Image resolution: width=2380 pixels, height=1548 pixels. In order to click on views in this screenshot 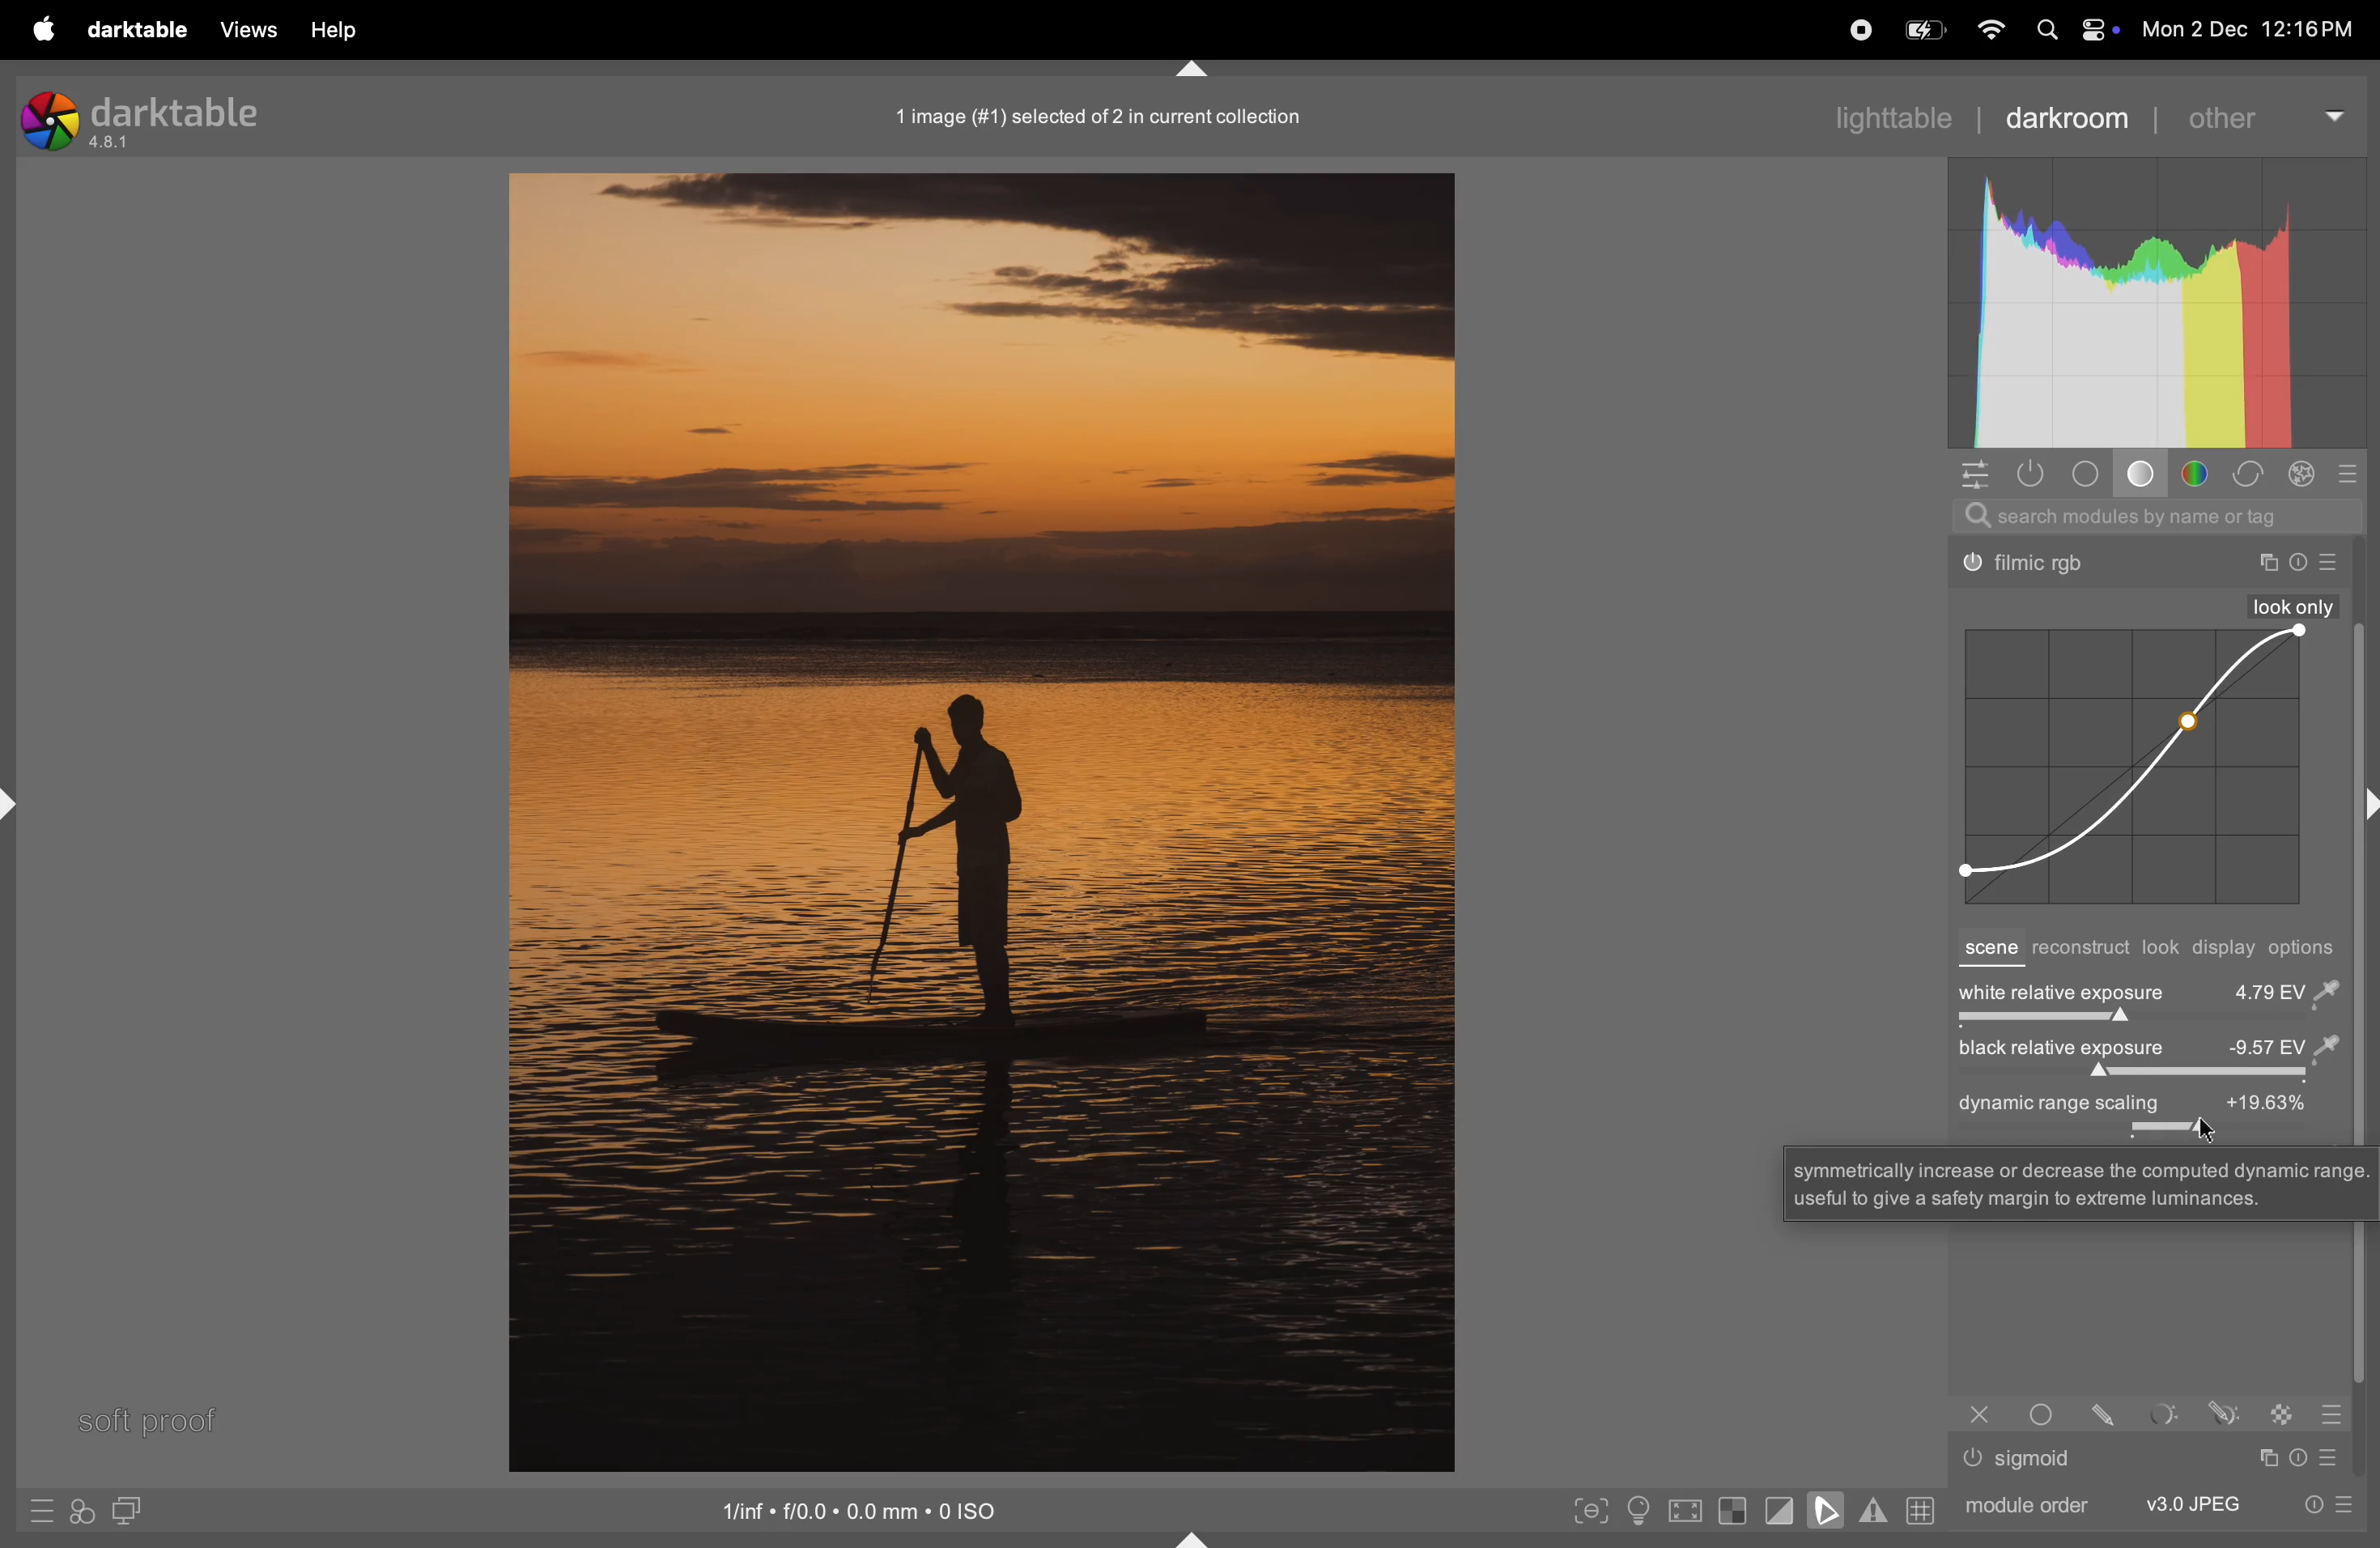, I will do `click(243, 29)`.